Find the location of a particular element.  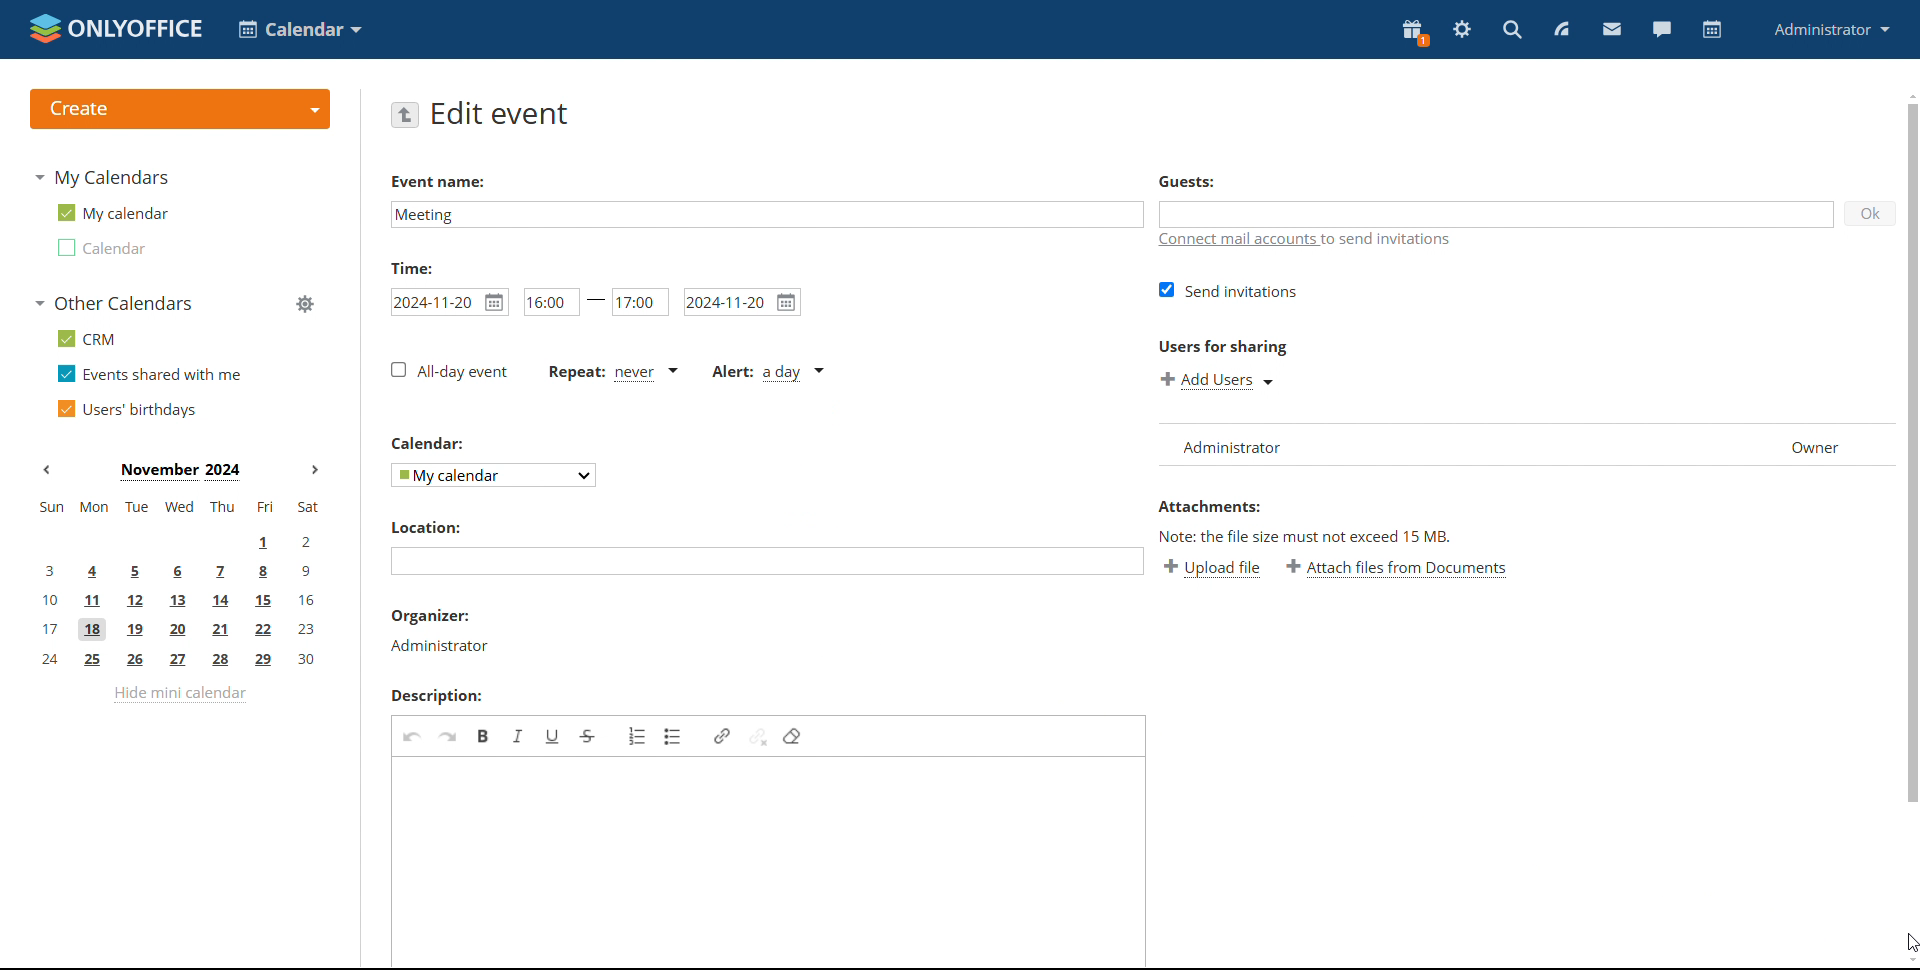

manage is located at coordinates (303, 303).